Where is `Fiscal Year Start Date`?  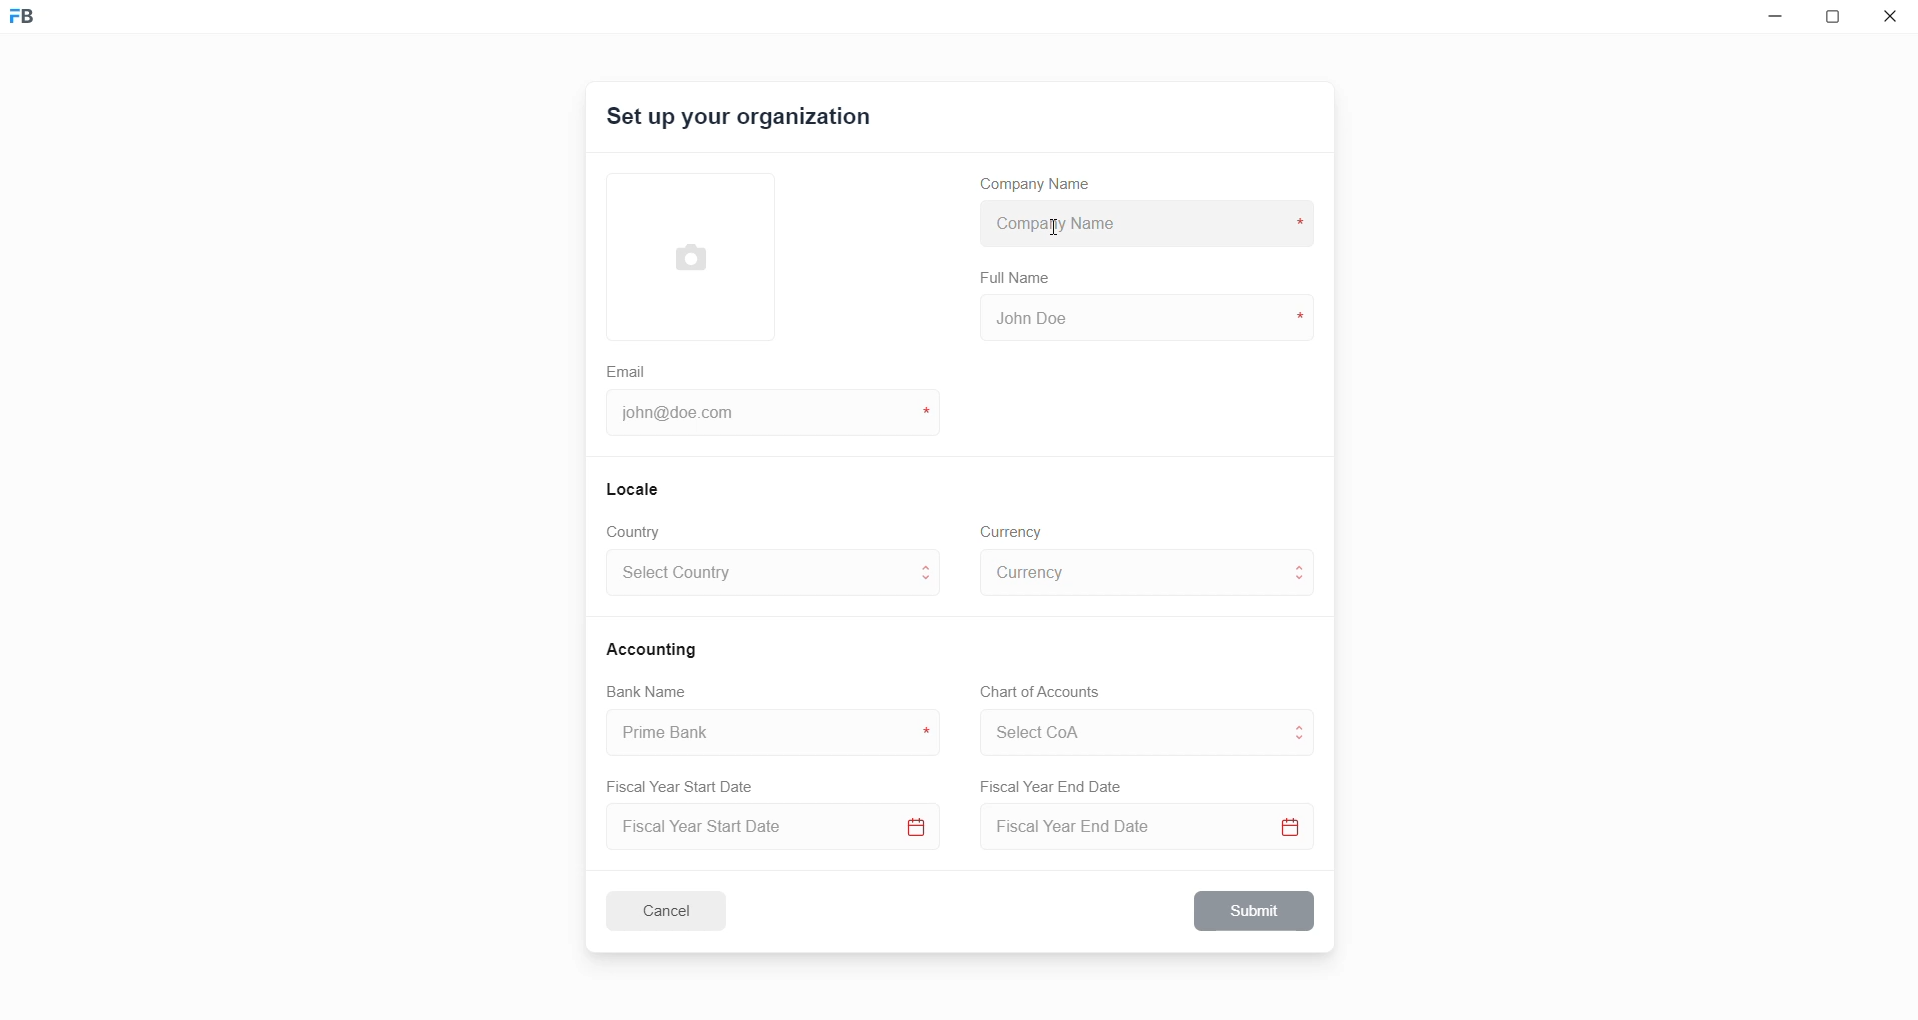 Fiscal Year Start Date is located at coordinates (687, 783).